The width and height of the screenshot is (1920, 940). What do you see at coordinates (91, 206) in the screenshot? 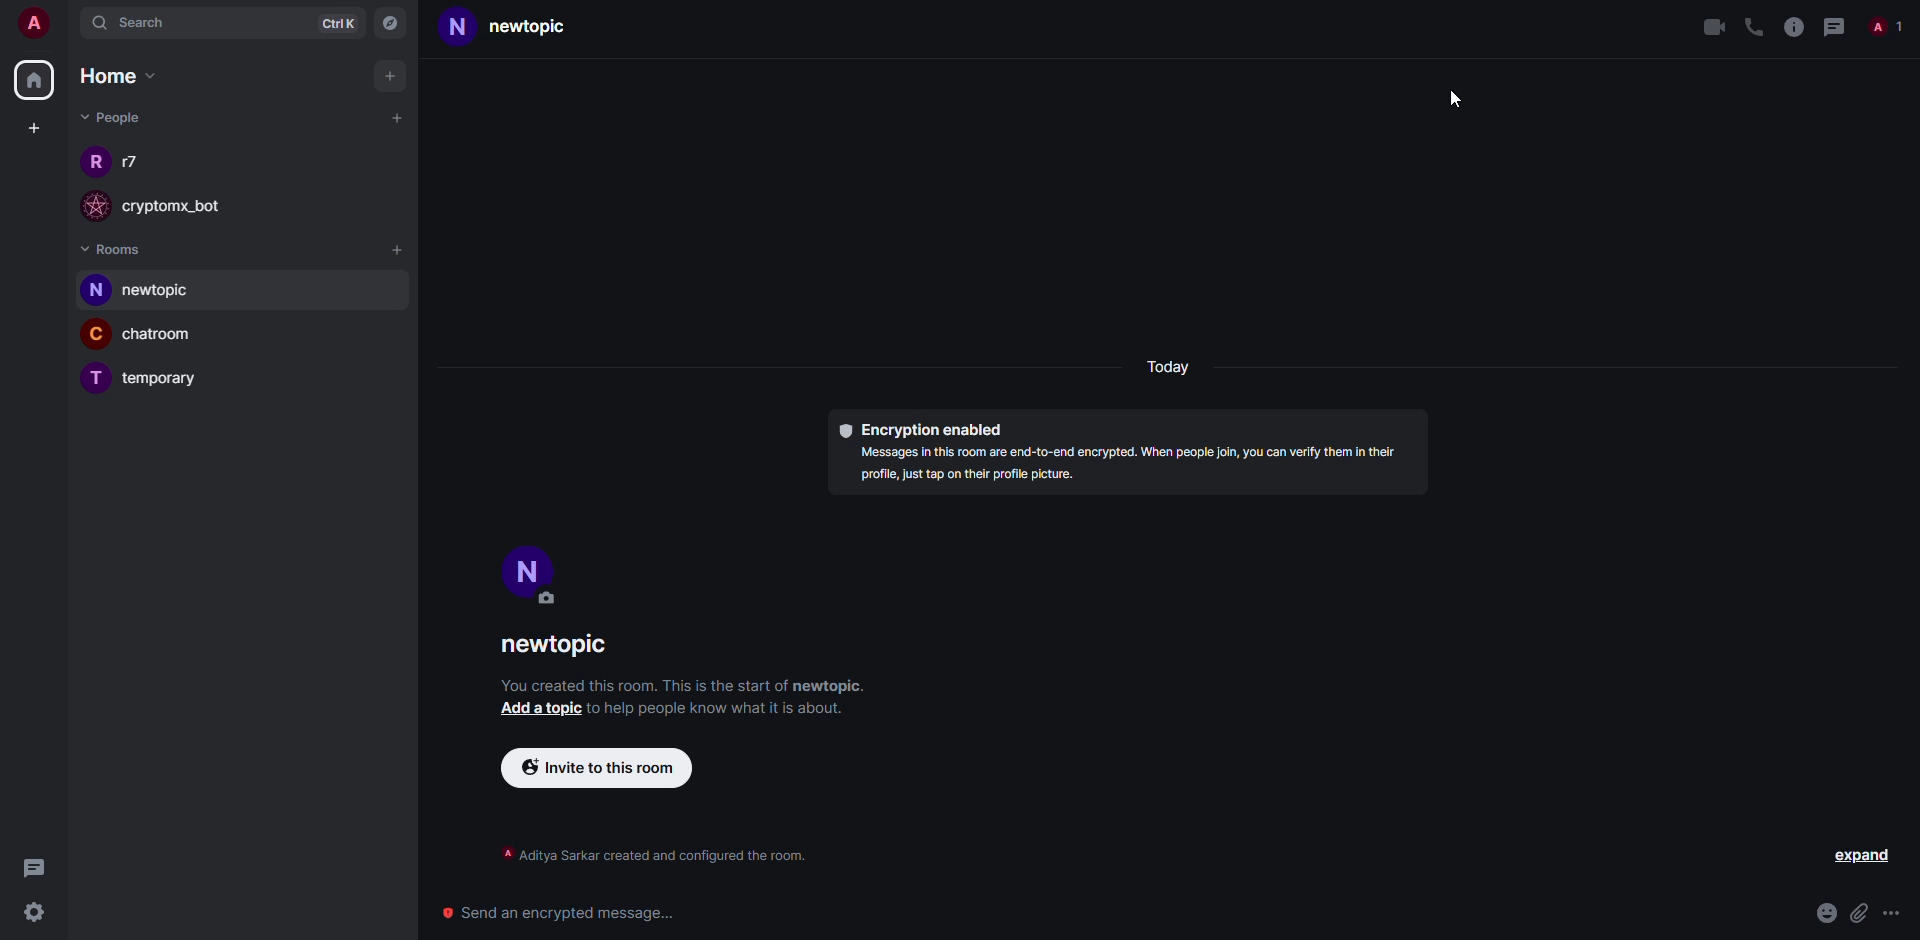
I see `profile image` at bounding box center [91, 206].